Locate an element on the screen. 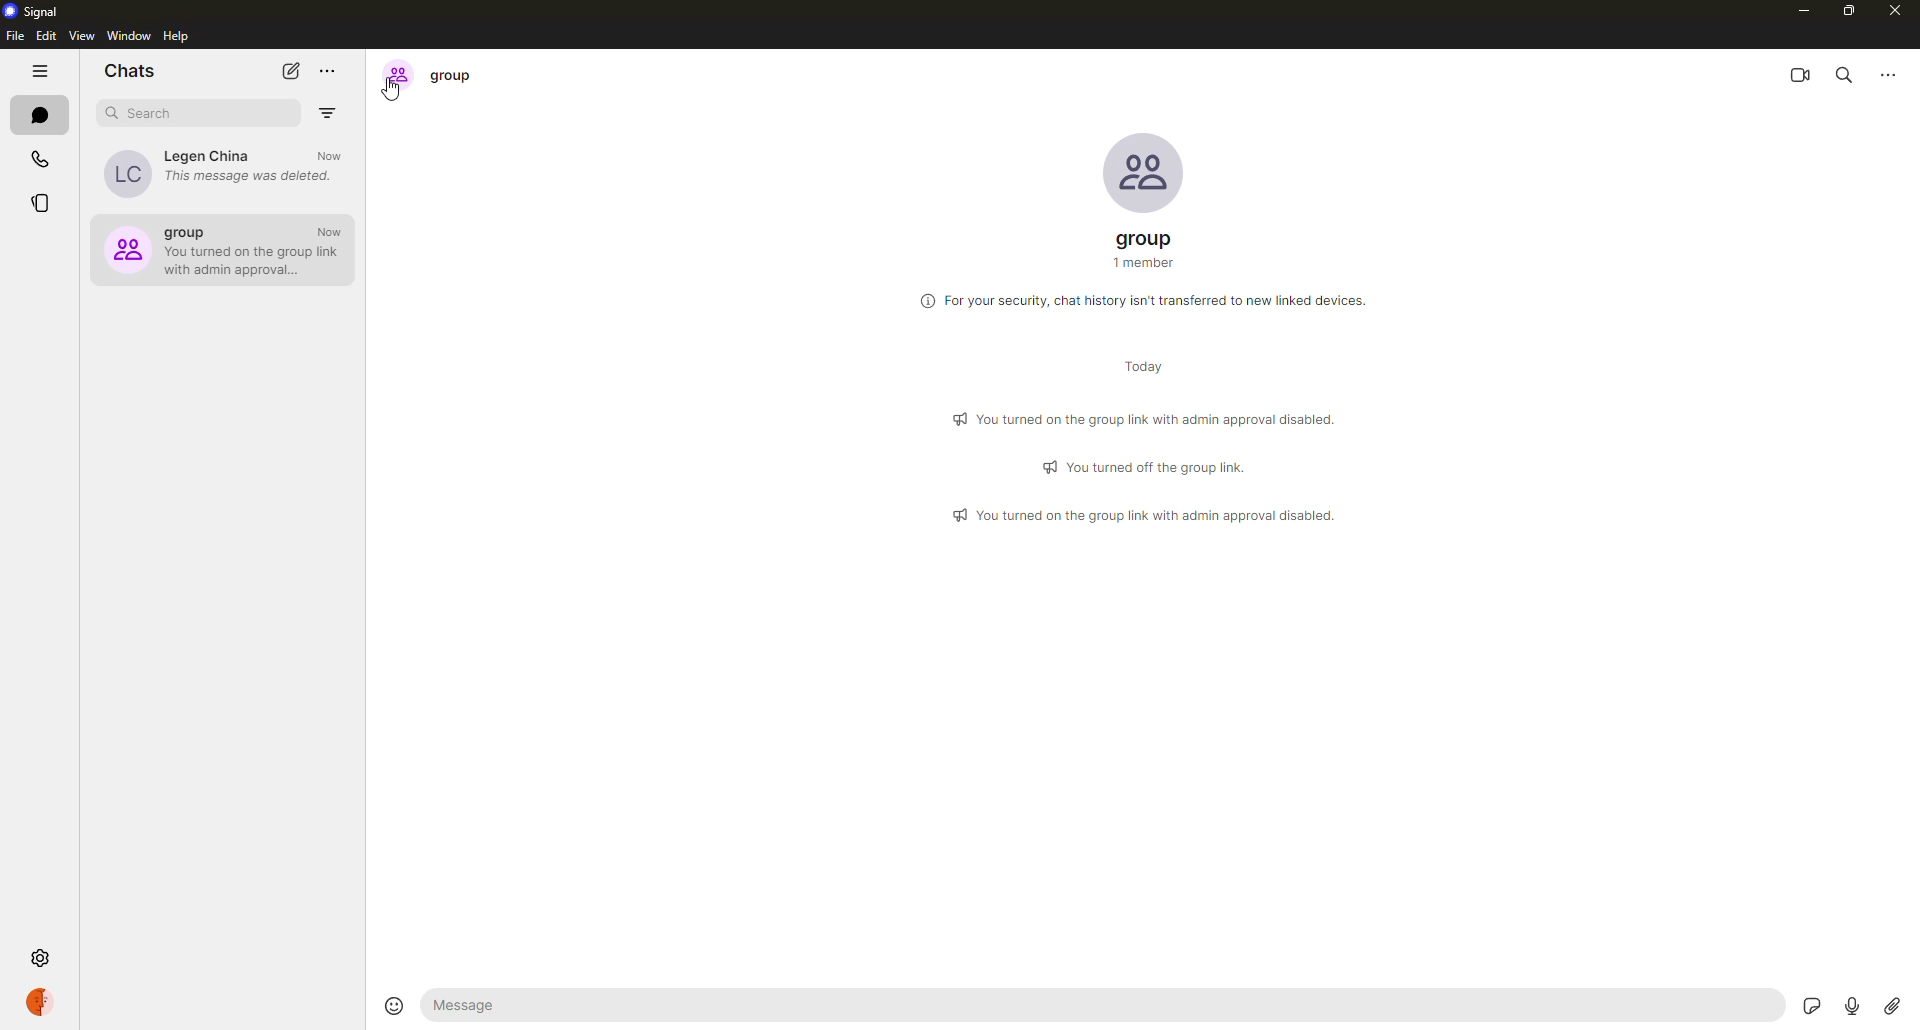 The height and width of the screenshot is (1030, 1920). search is located at coordinates (1844, 77).